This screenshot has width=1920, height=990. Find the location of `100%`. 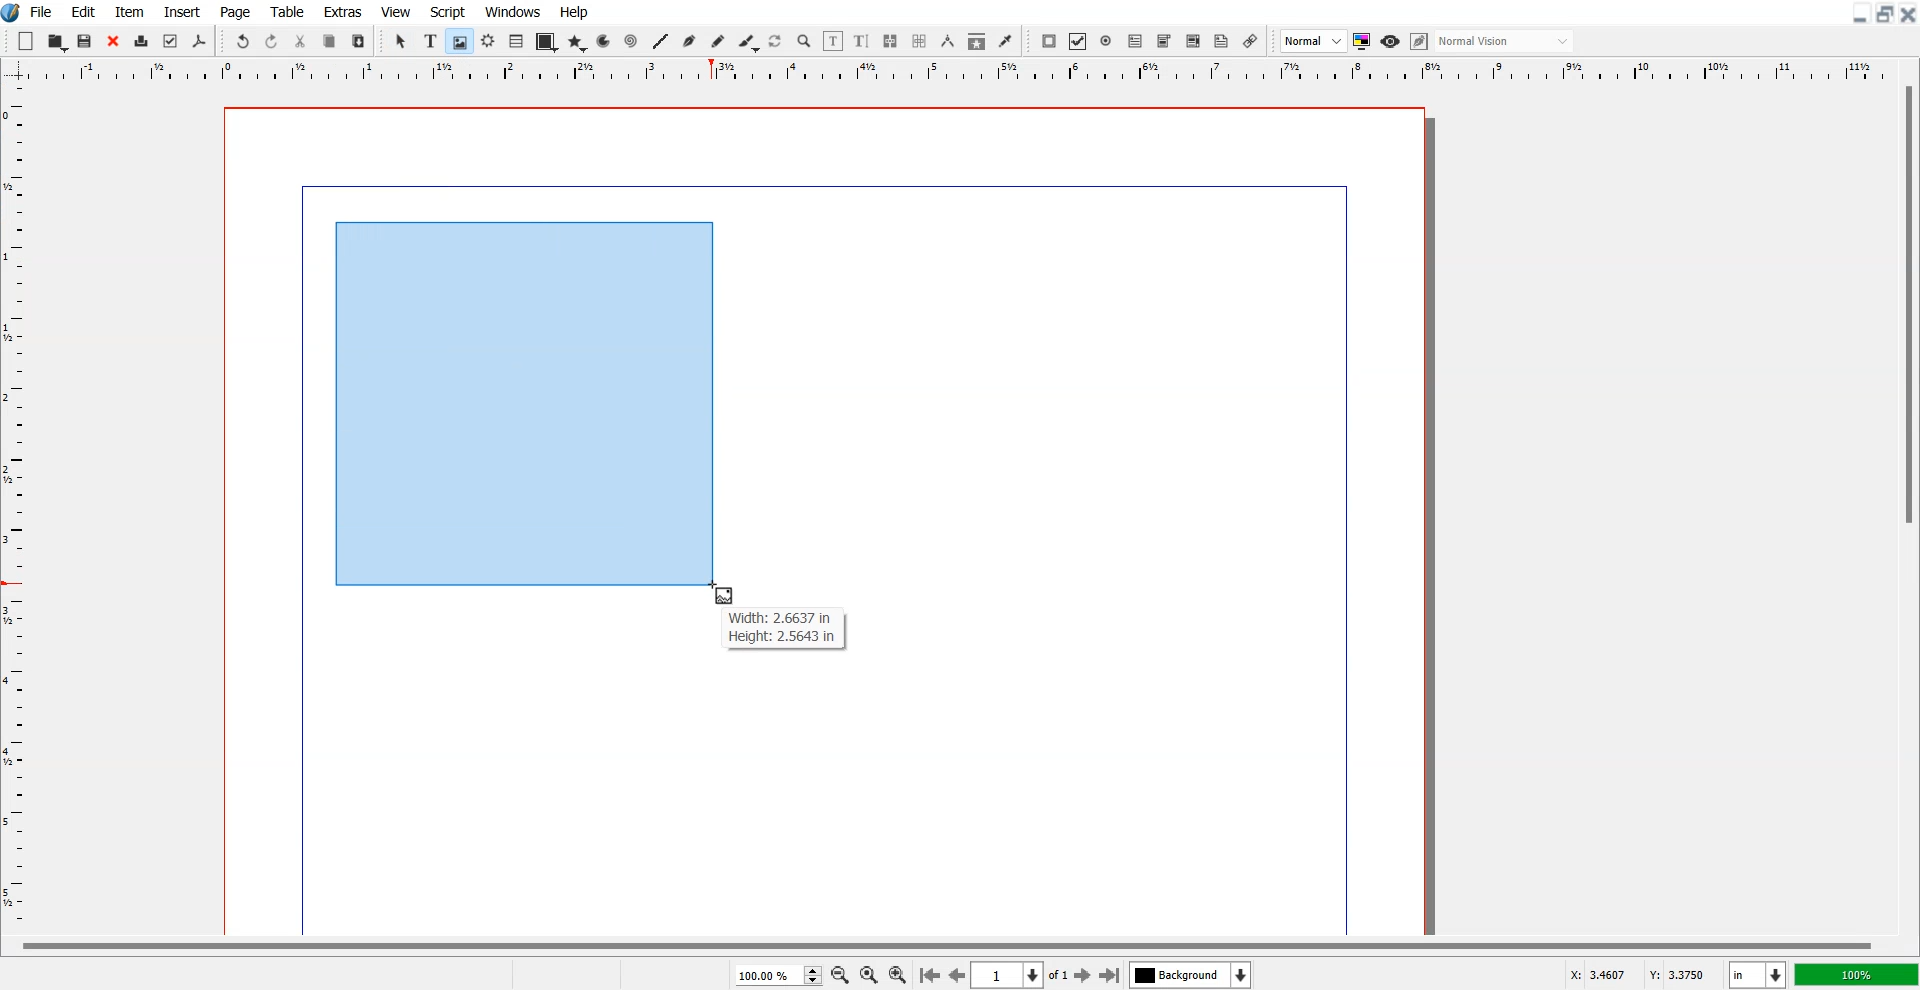

100% is located at coordinates (1855, 974).